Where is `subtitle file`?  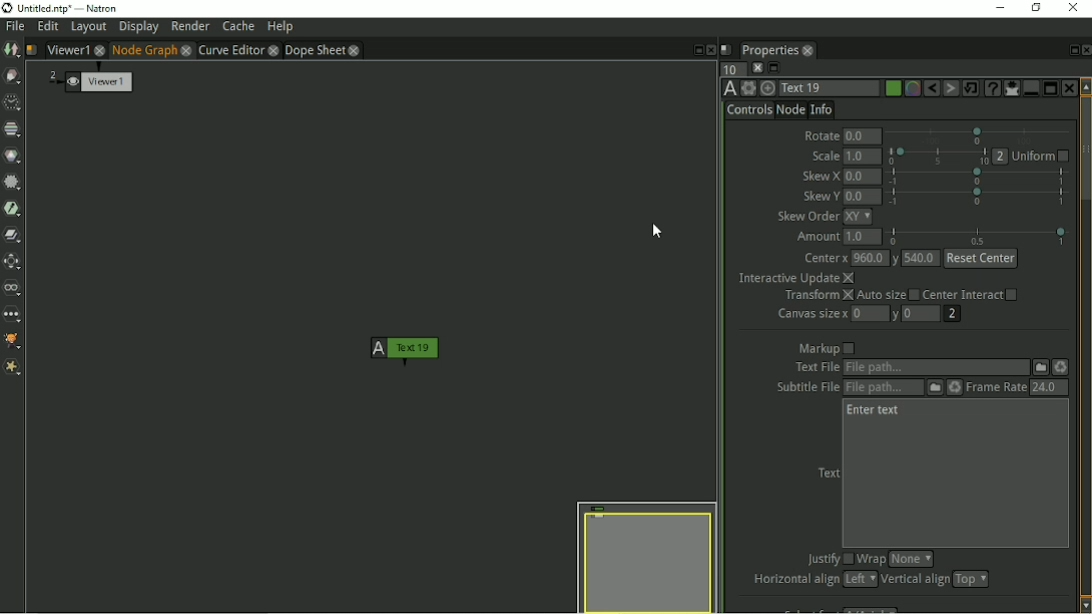
subtitle file is located at coordinates (808, 388).